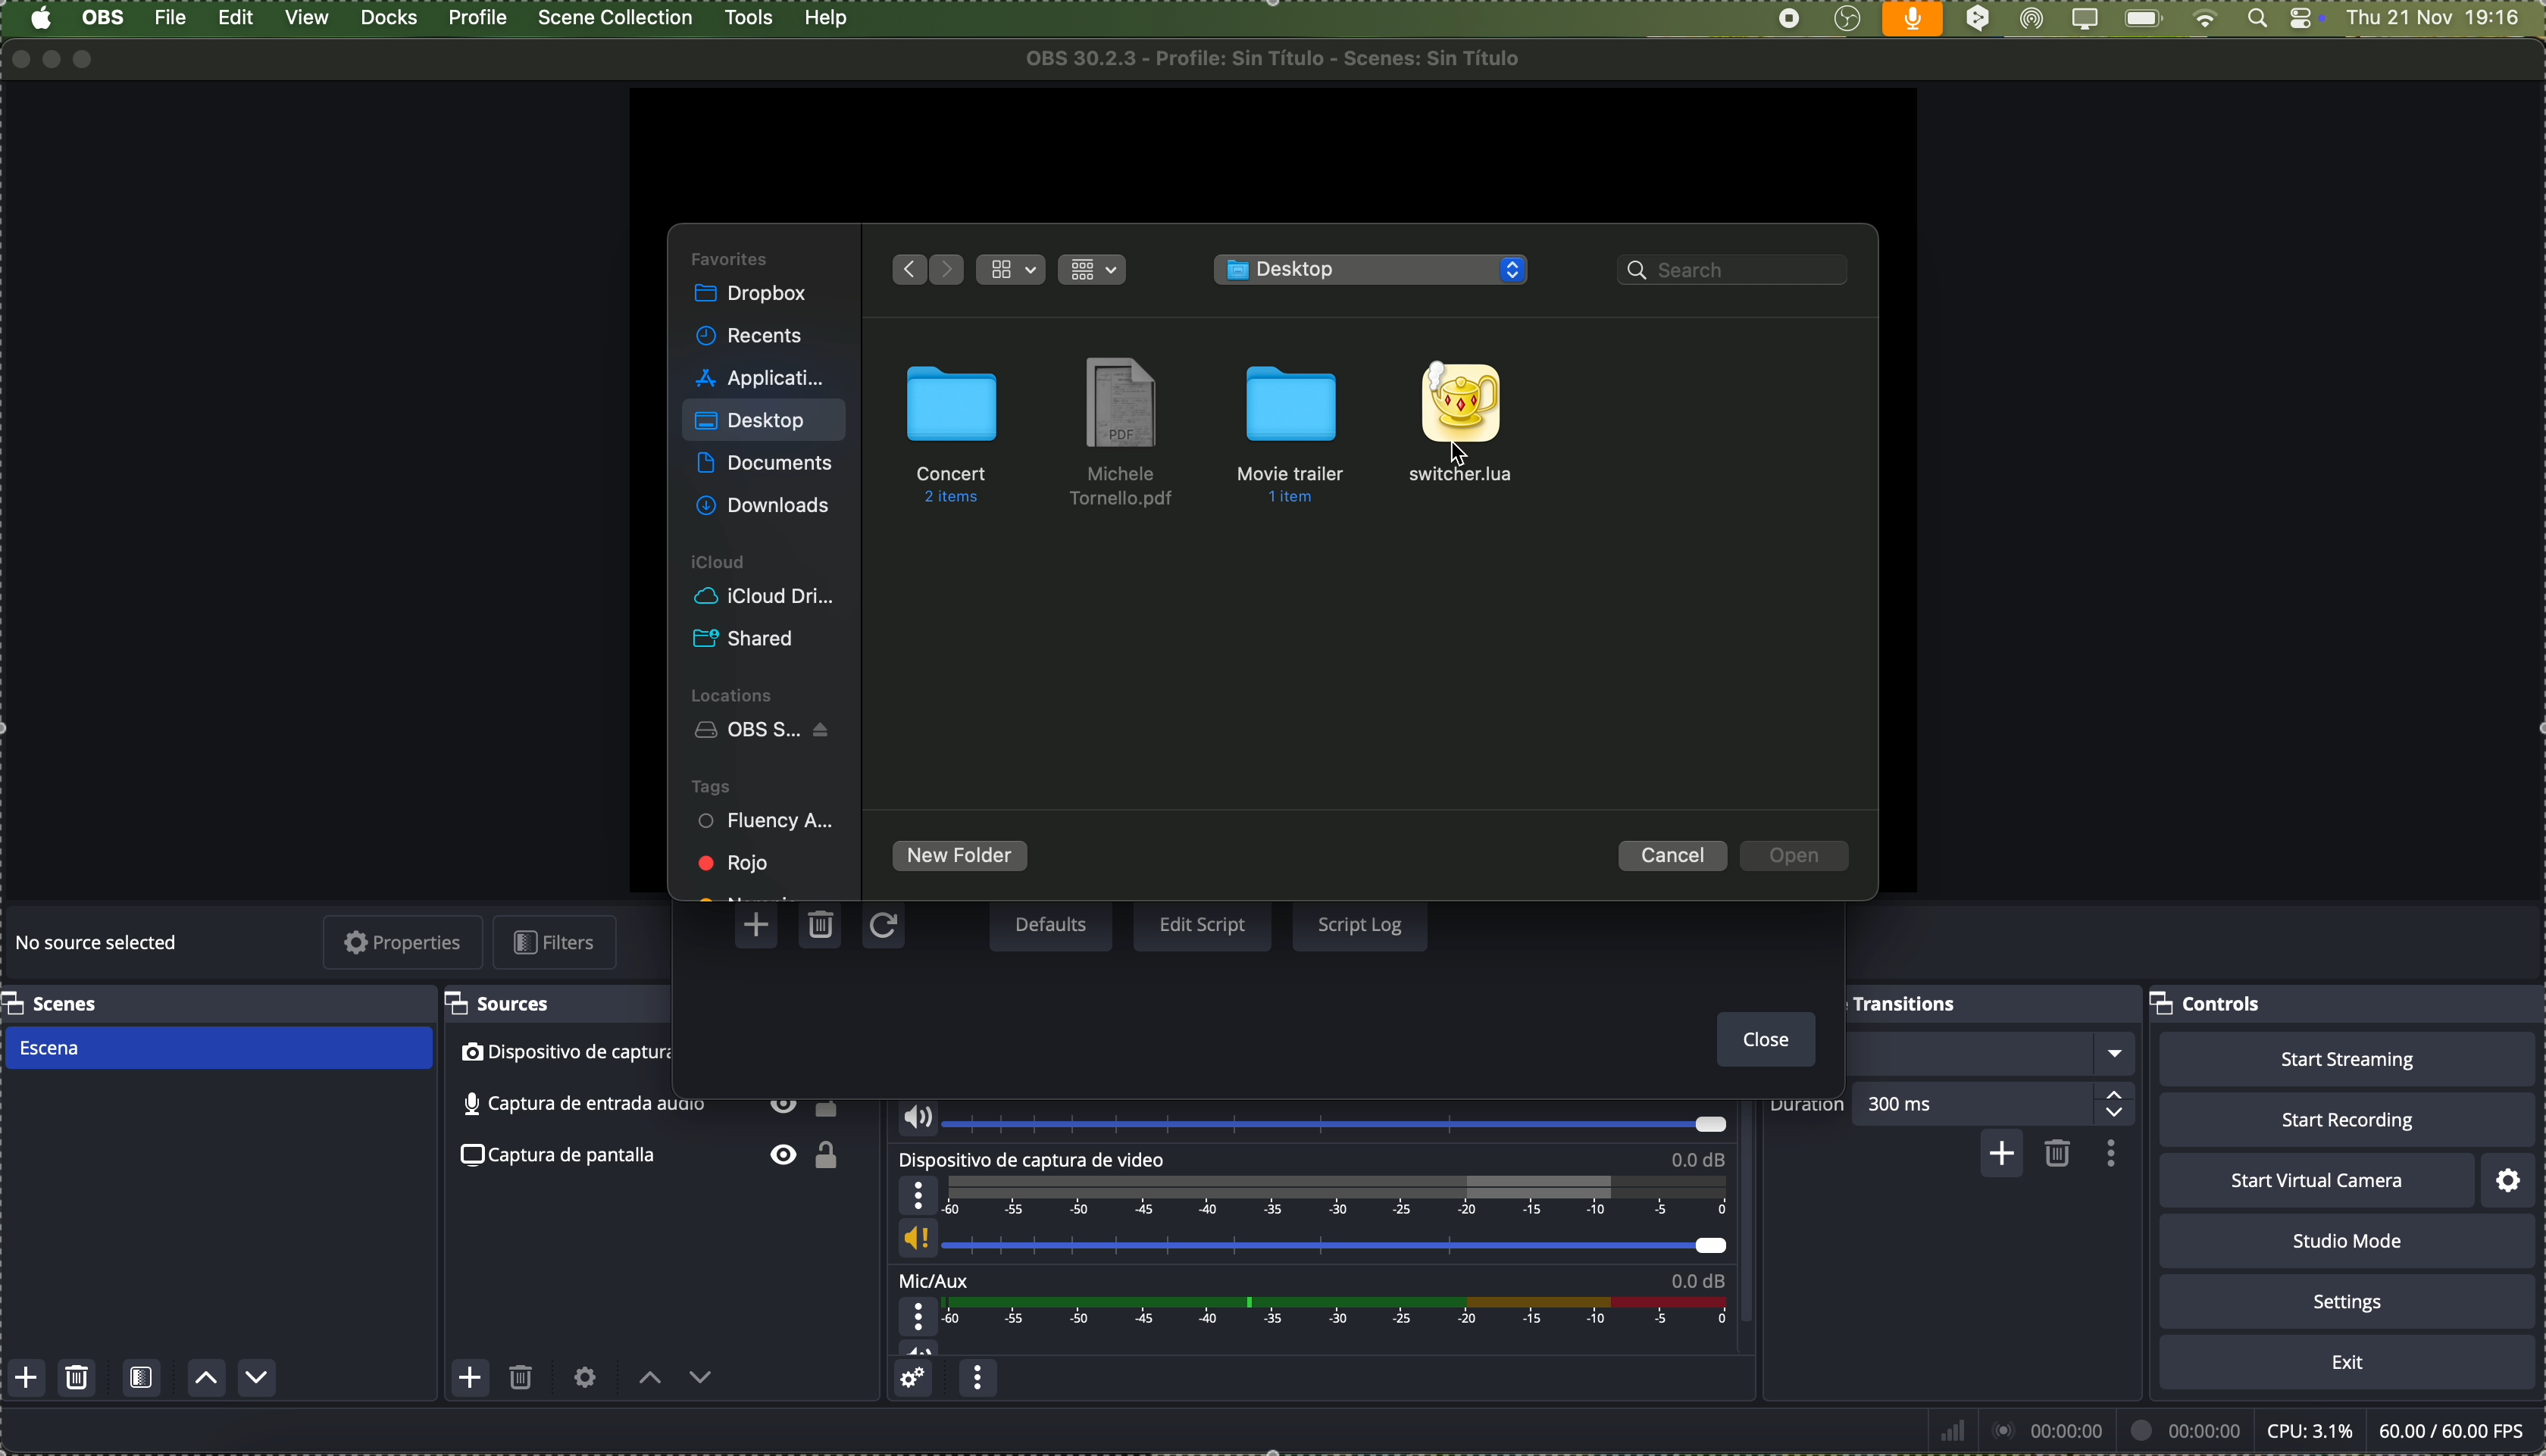 The image size is (2546, 1456). Describe the element at coordinates (1281, 58) in the screenshot. I see `file name` at that location.